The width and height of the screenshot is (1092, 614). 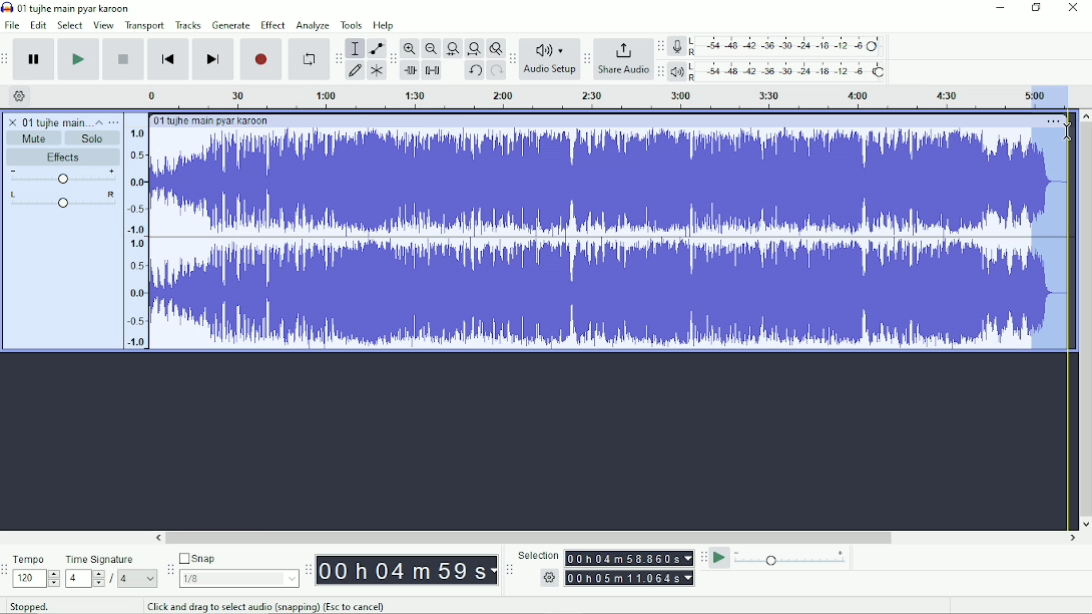 What do you see at coordinates (630, 559) in the screenshot?
I see `00h00m00.000s` at bounding box center [630, 559].